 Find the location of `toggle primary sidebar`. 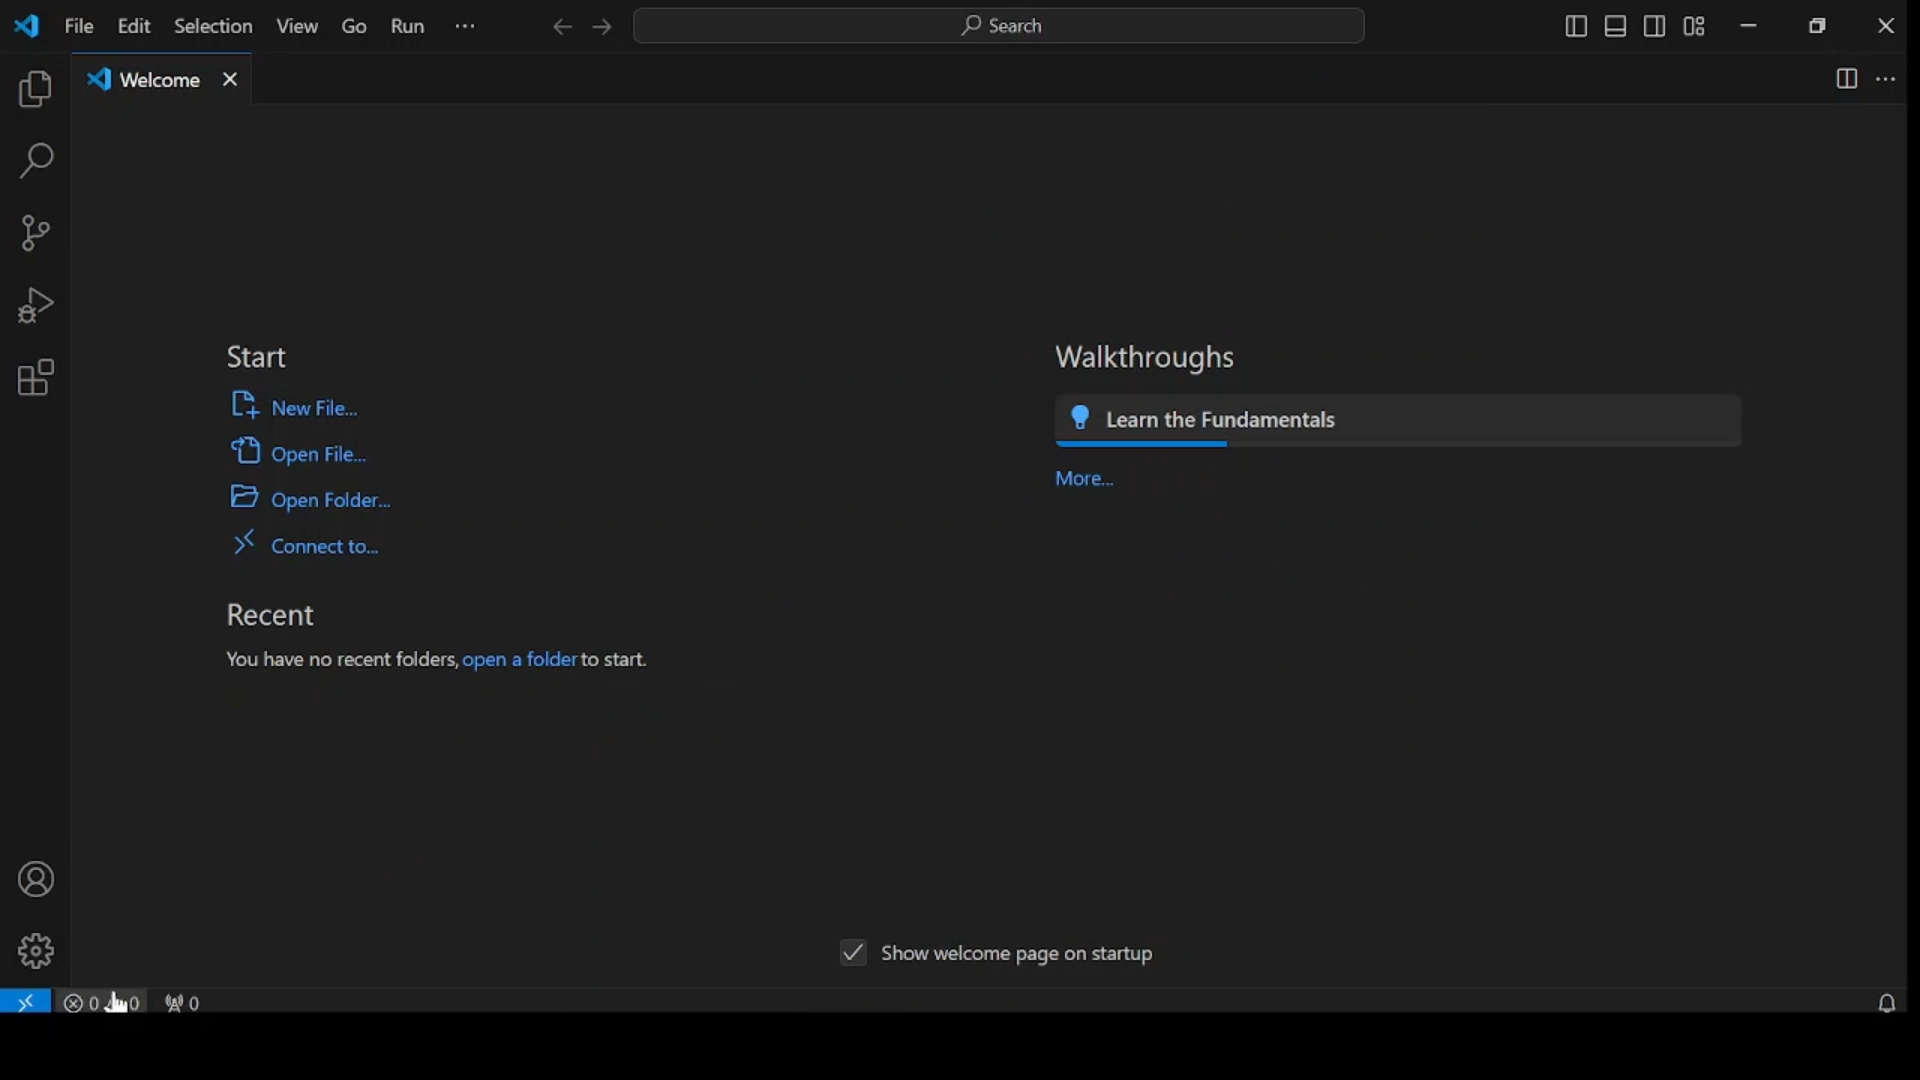

toggle primary sidebar is located at coordinates (1574, 25).